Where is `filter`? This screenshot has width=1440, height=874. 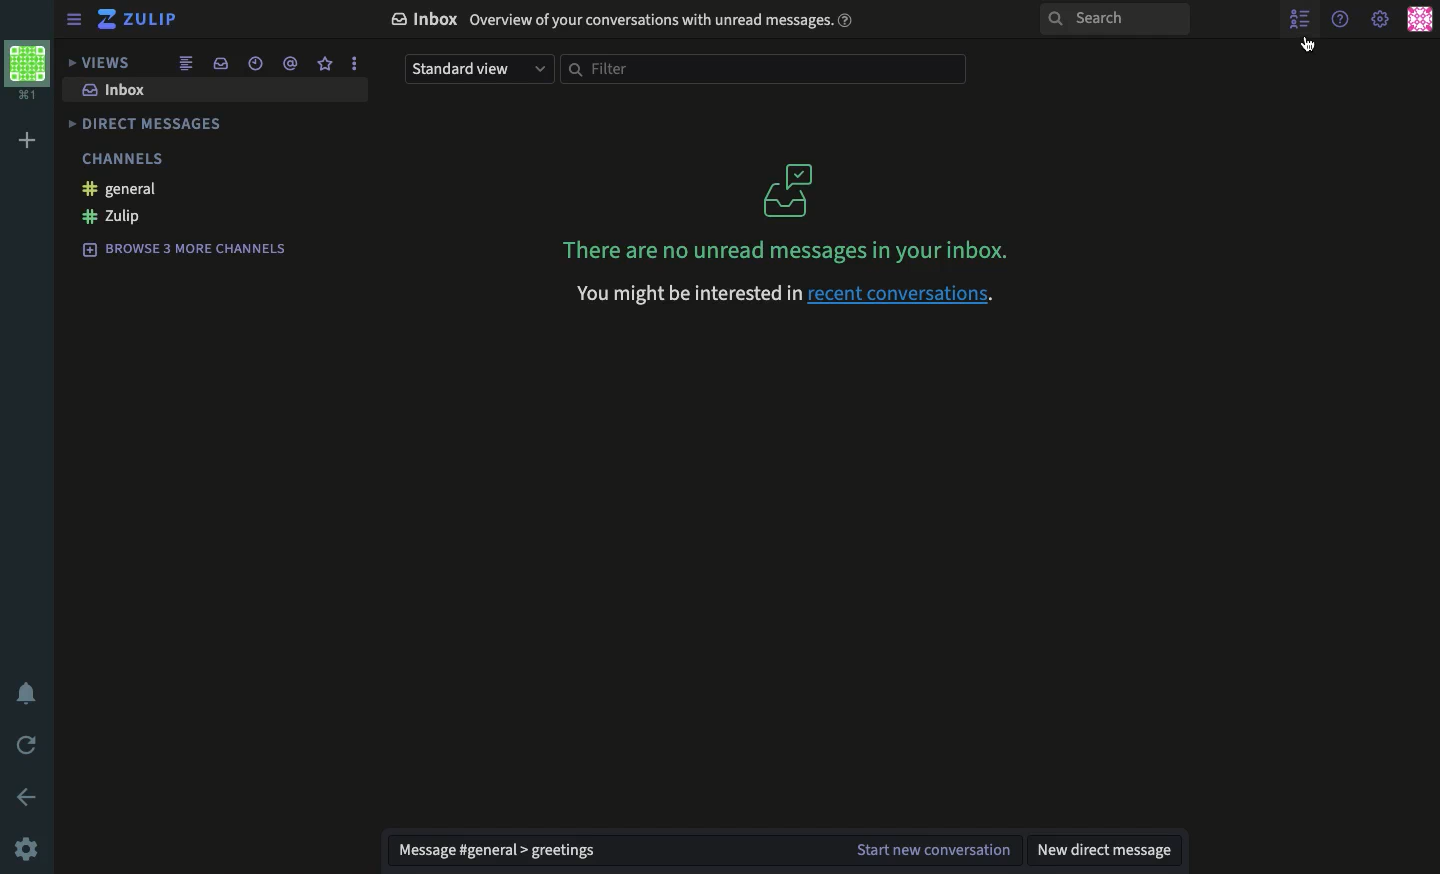 filter is located at coordinates (765, 69).